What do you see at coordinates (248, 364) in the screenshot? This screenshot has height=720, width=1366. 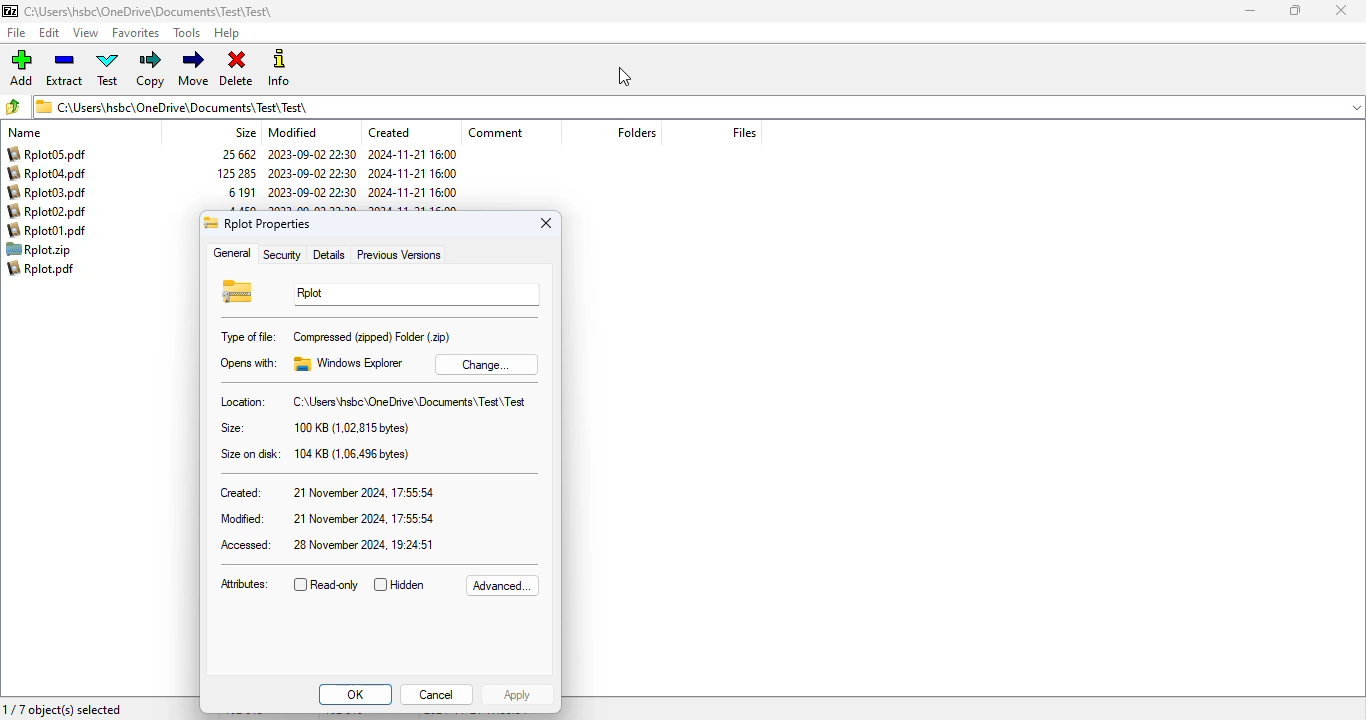 I see `opens with:` at bounding box center [248, 364].